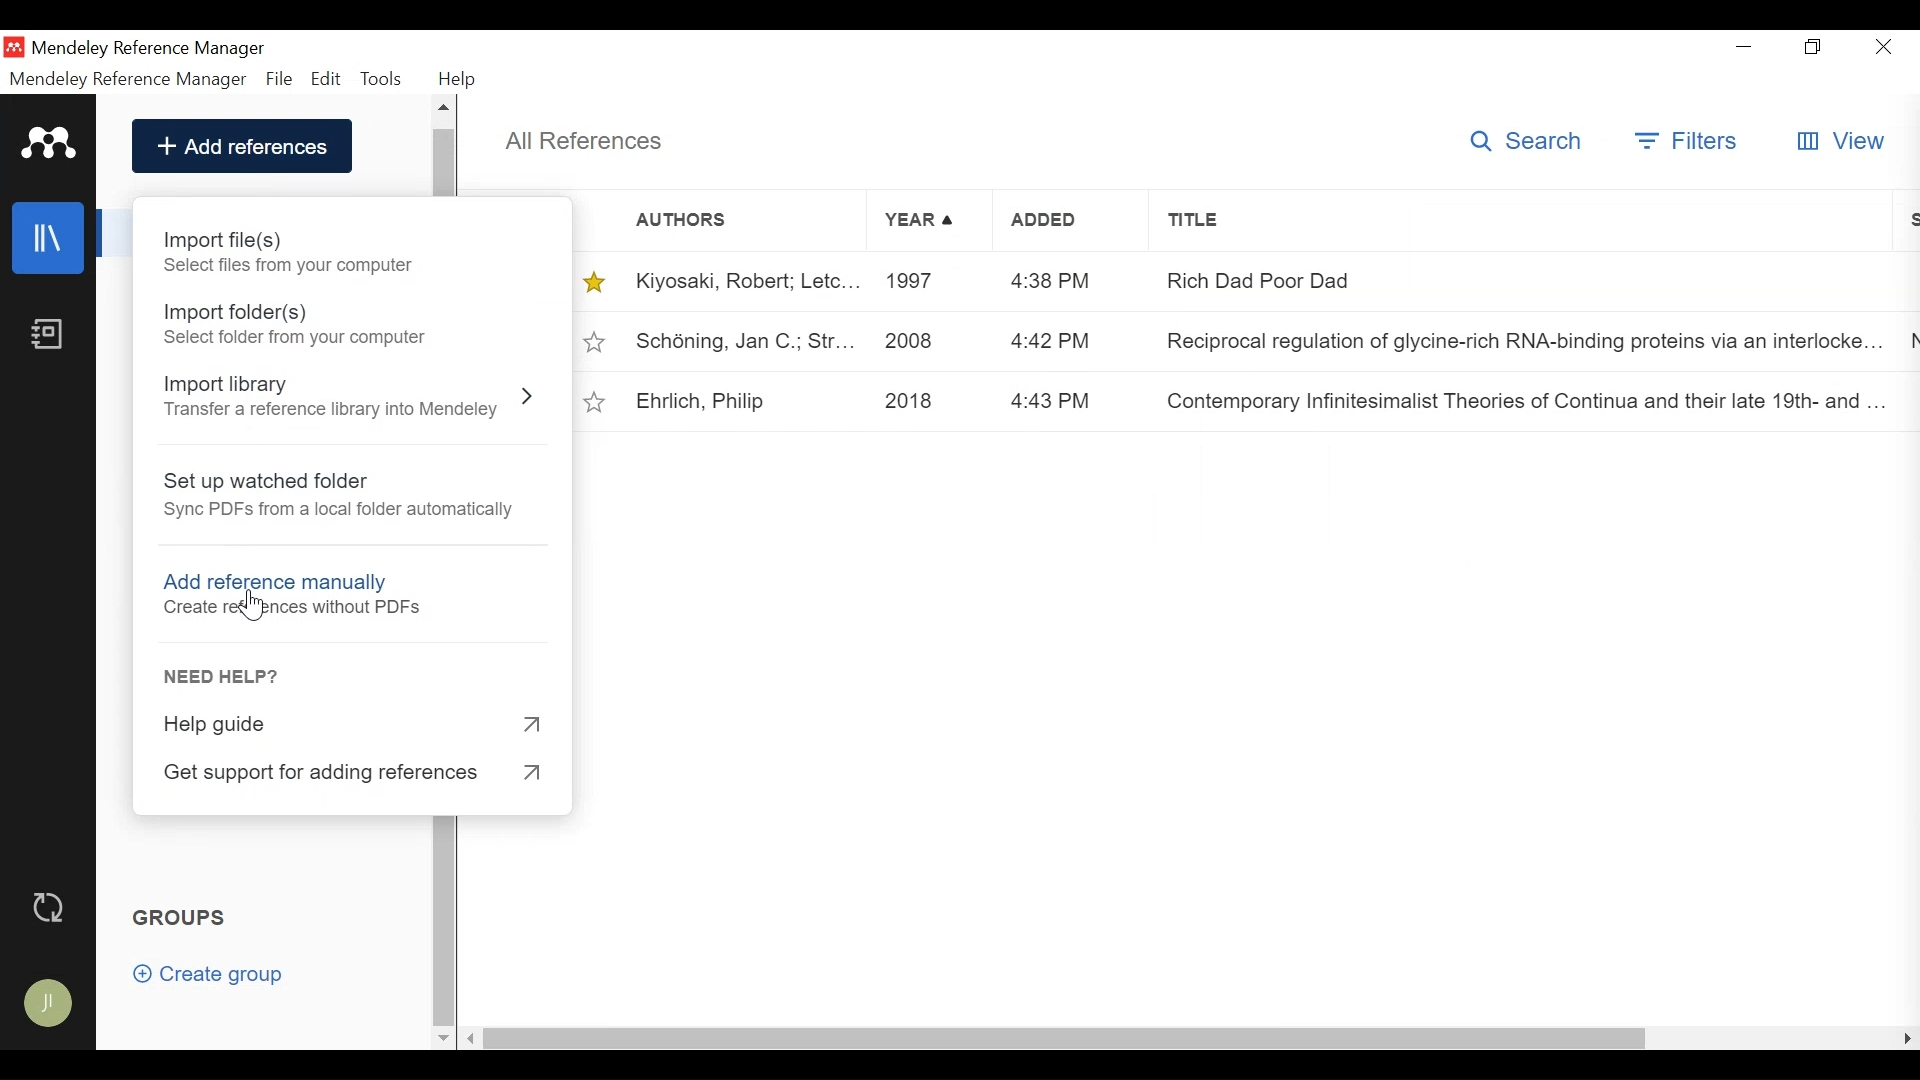 Image resolution: width=1920 pixels, height=1080 pixels. Describe the element at coordinates (1070, 400) in the screenshot. I see `4:43 PM` at that location.